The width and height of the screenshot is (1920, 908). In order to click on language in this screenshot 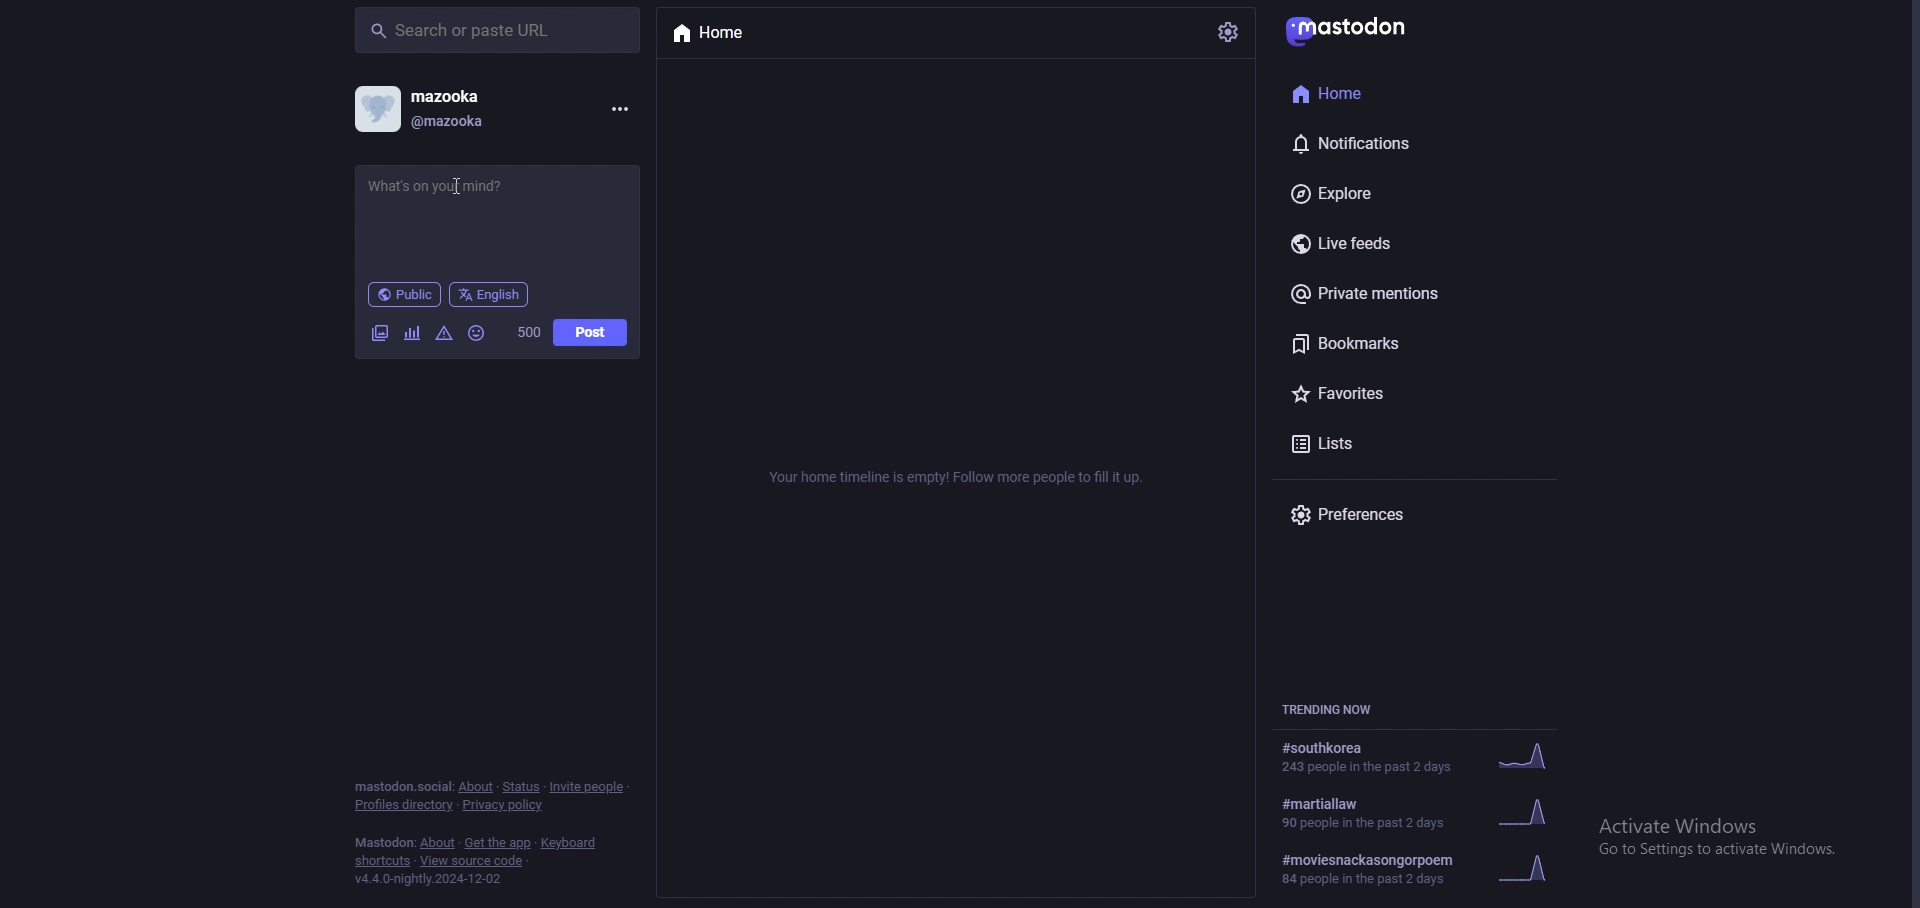, I will do `click(490, 294)`.